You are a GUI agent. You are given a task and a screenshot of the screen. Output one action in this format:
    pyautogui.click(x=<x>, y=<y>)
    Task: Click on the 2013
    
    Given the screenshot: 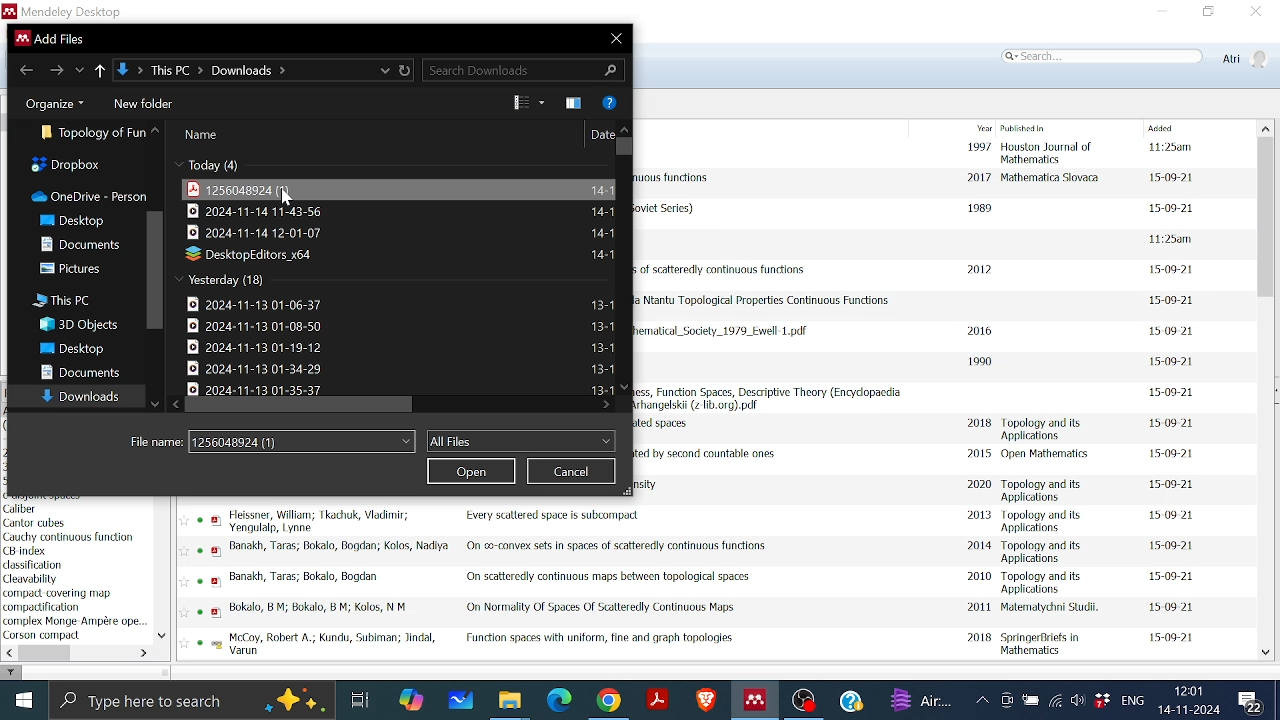 What is the action you would take?
    pyautogui.click(x=980, y=514)
    